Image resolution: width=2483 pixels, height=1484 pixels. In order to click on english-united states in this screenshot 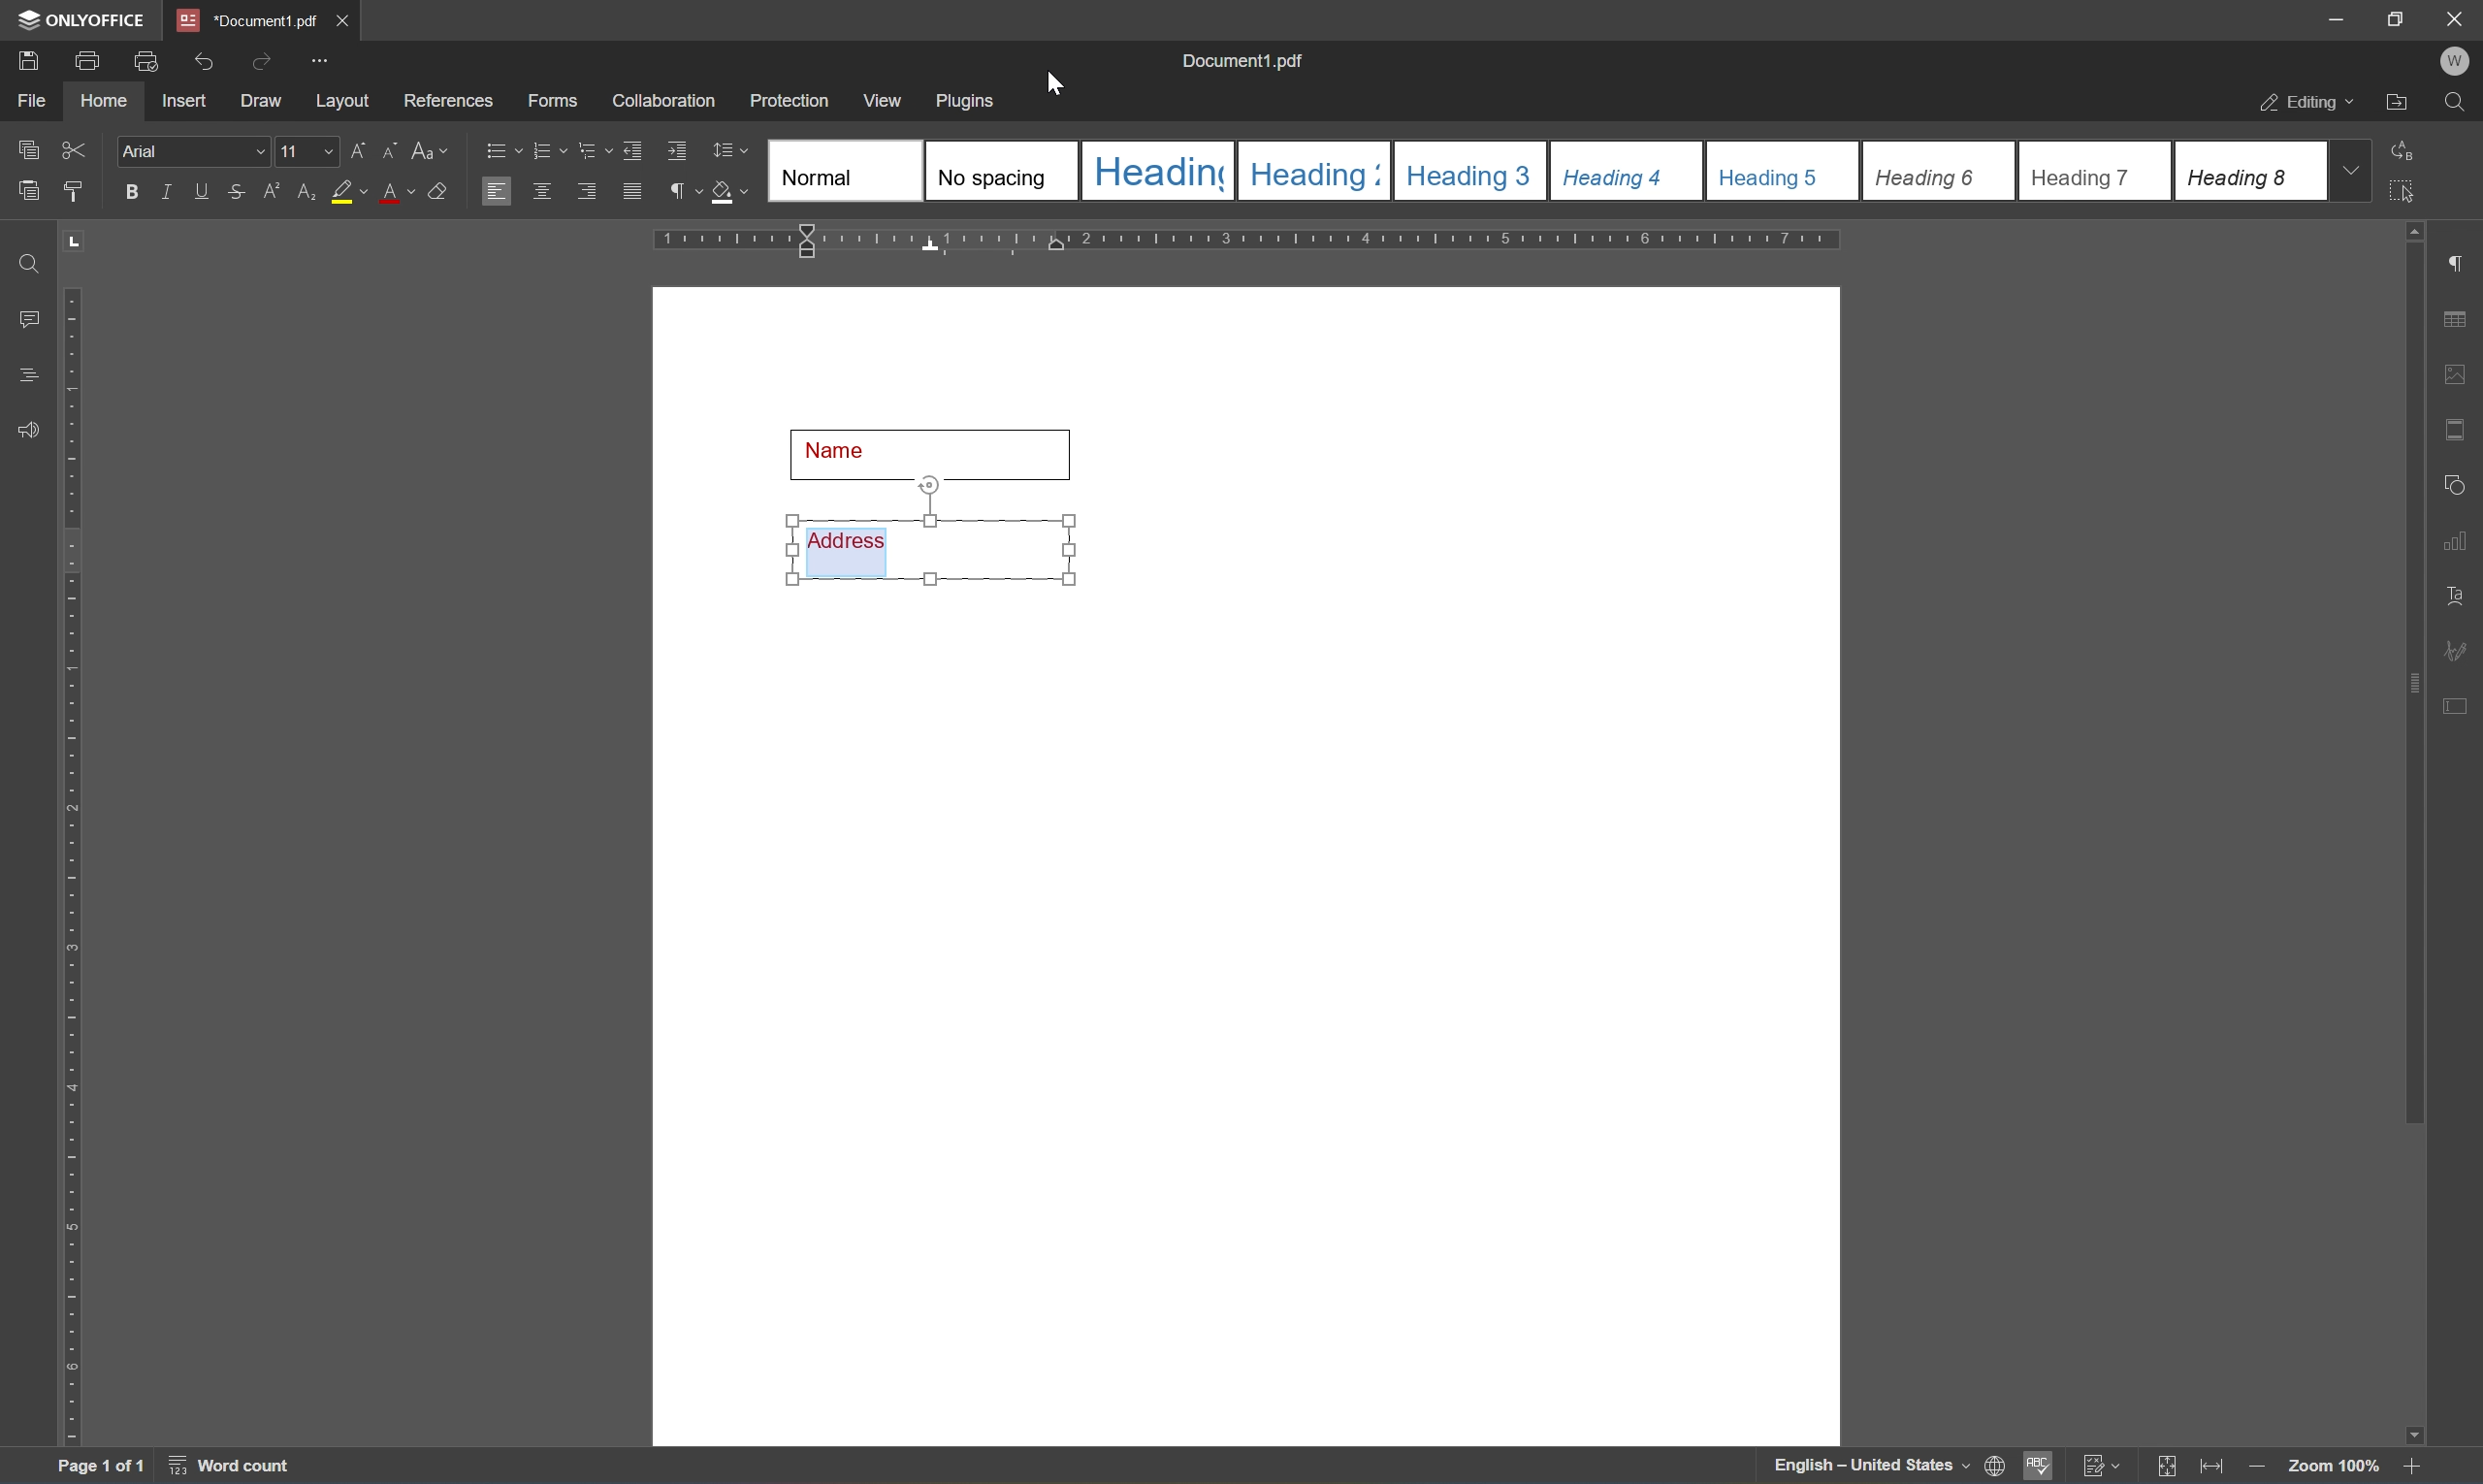, I will do `click(1873, 1470)`.